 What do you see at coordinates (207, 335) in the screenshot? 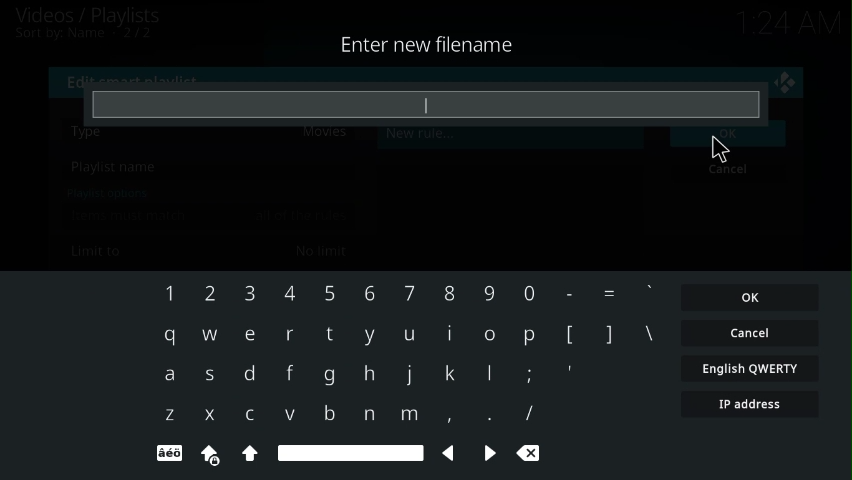
I see `w` at bounding box center [207, 335].